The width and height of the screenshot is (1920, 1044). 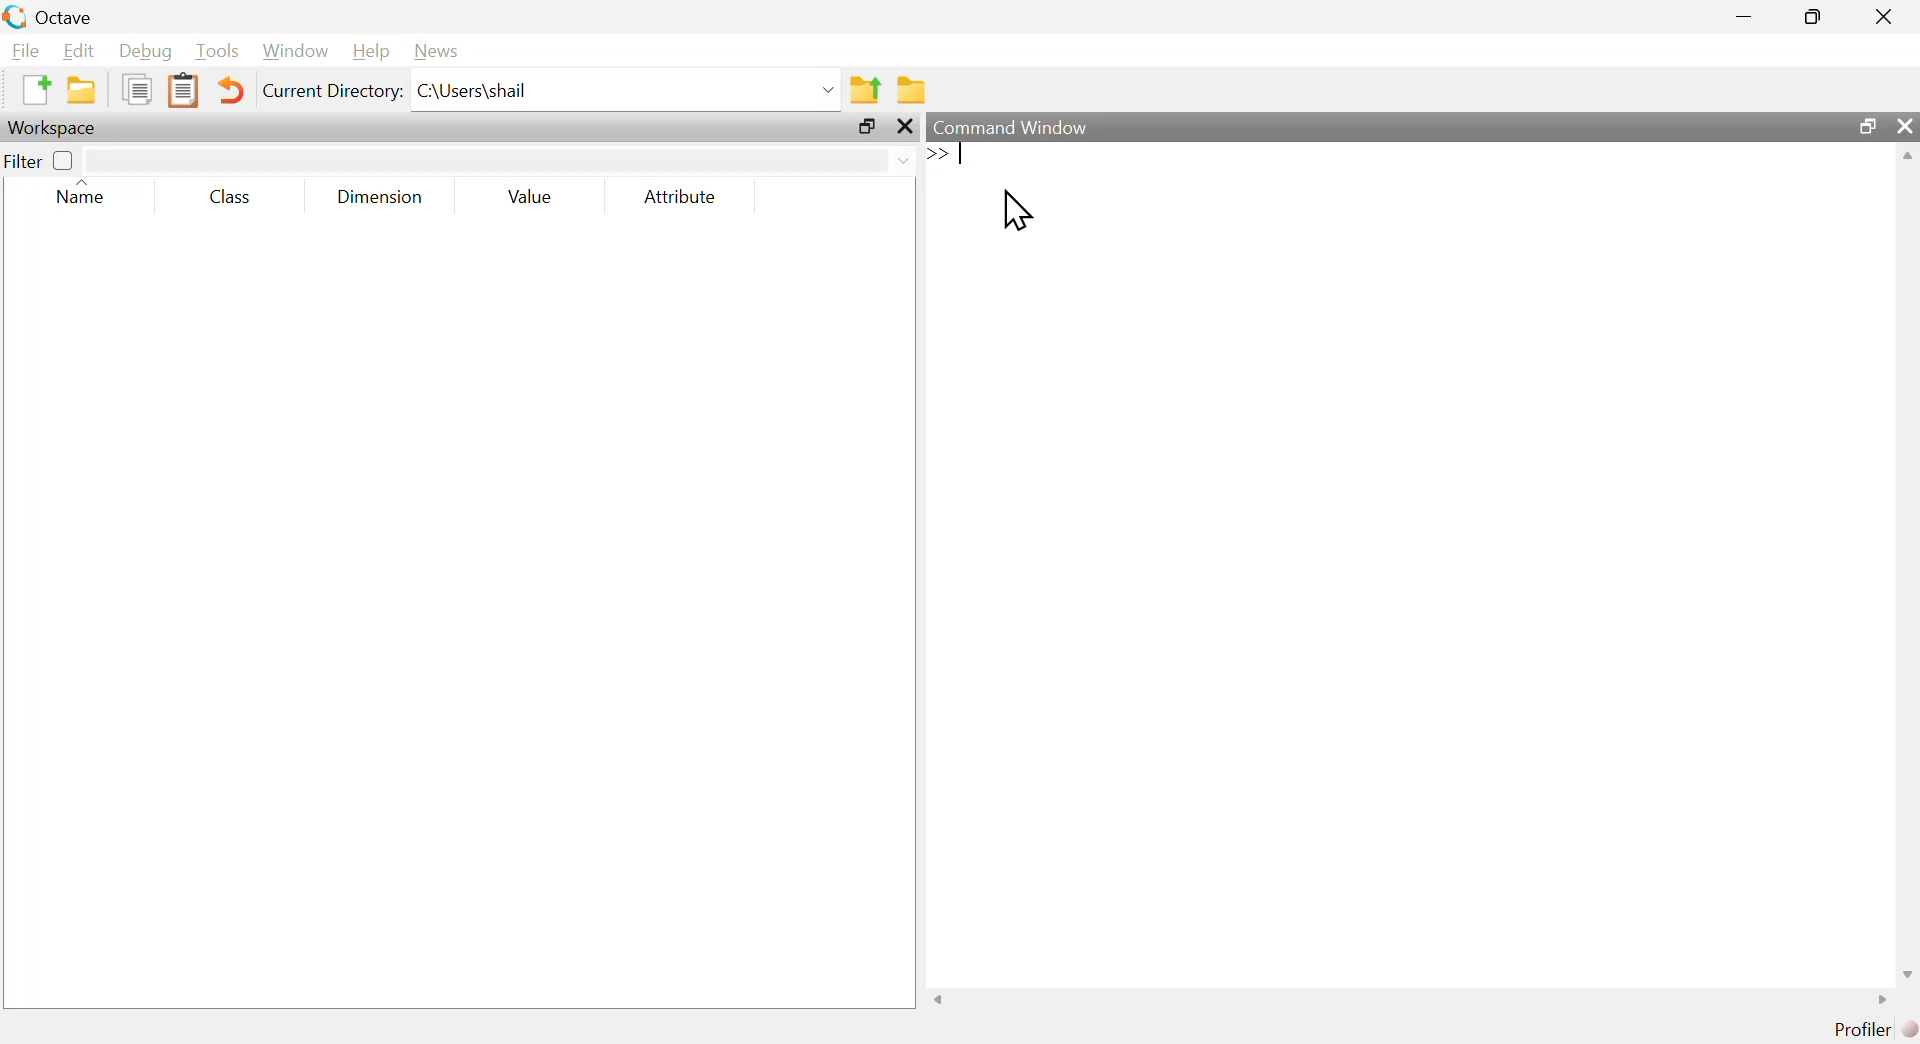 What do you see at coordinates (869, 89) in the screenshot?
I see `parent directory` at bounding box center [869, 89].